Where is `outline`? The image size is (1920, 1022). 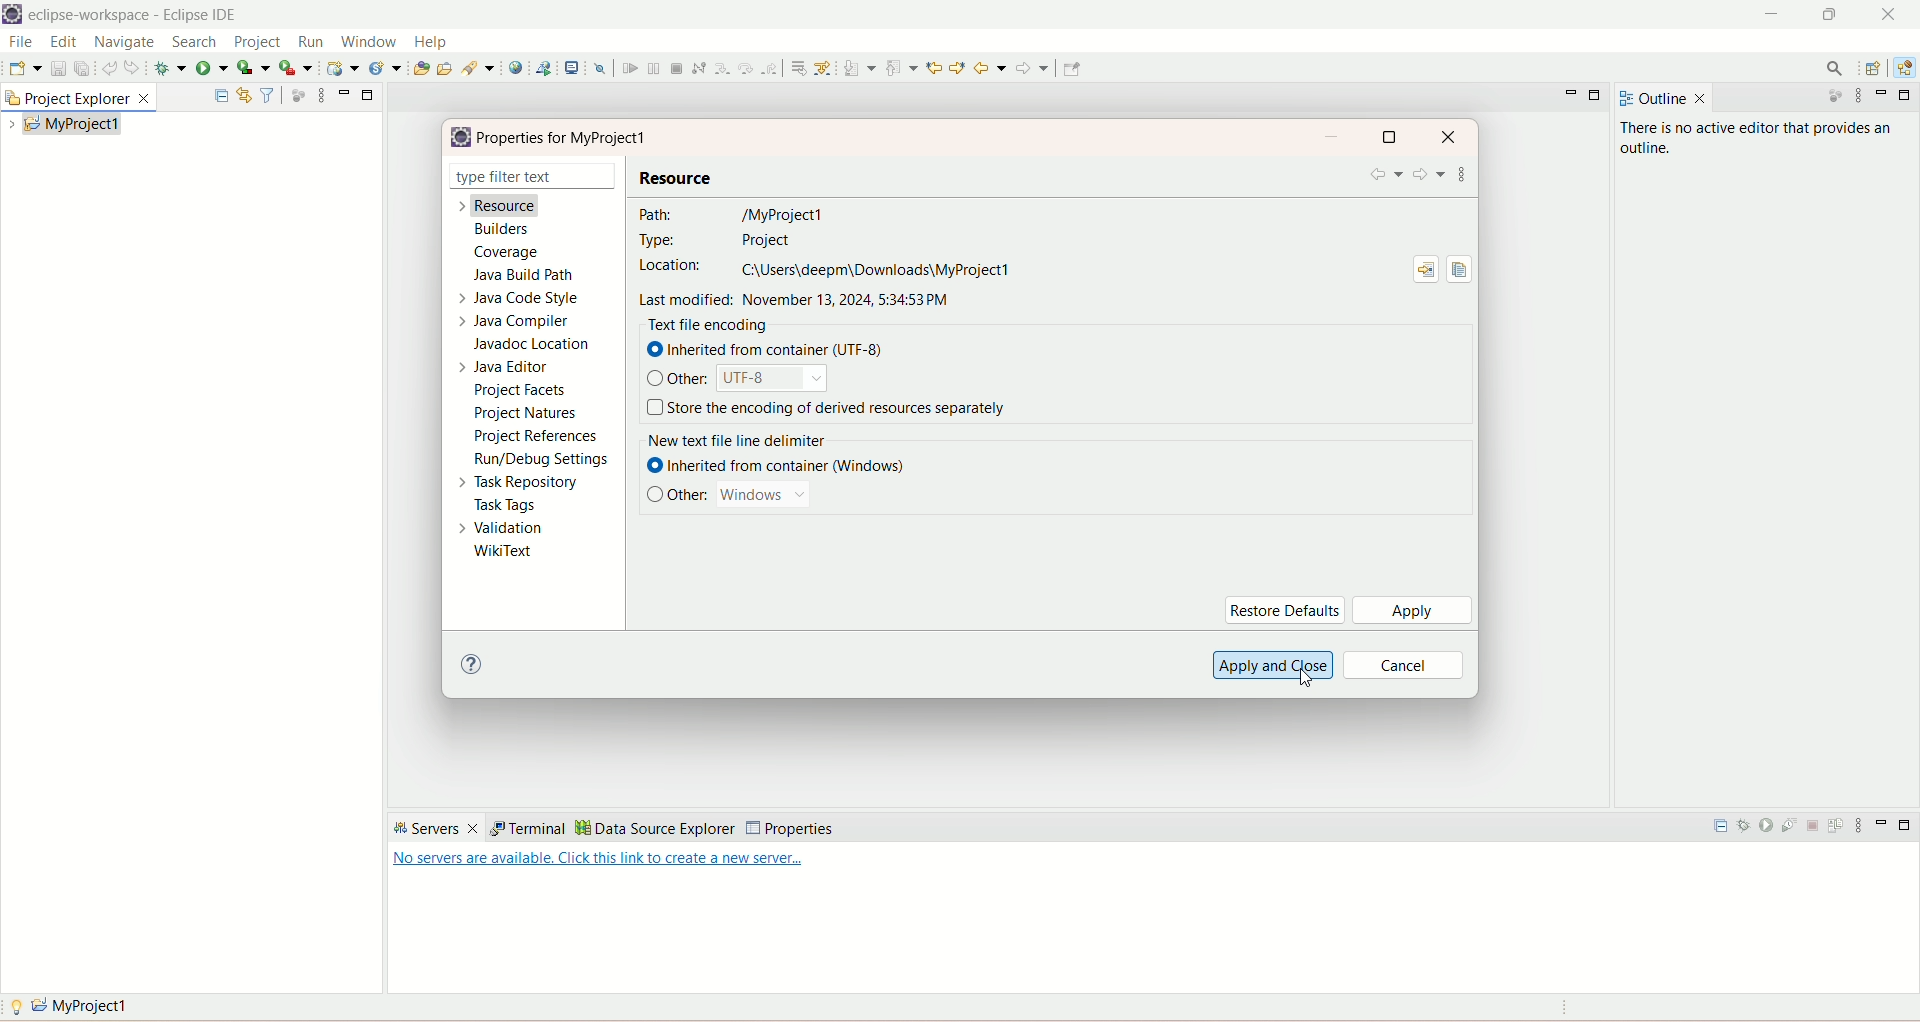
outline is located at coordinates (1666, 98).